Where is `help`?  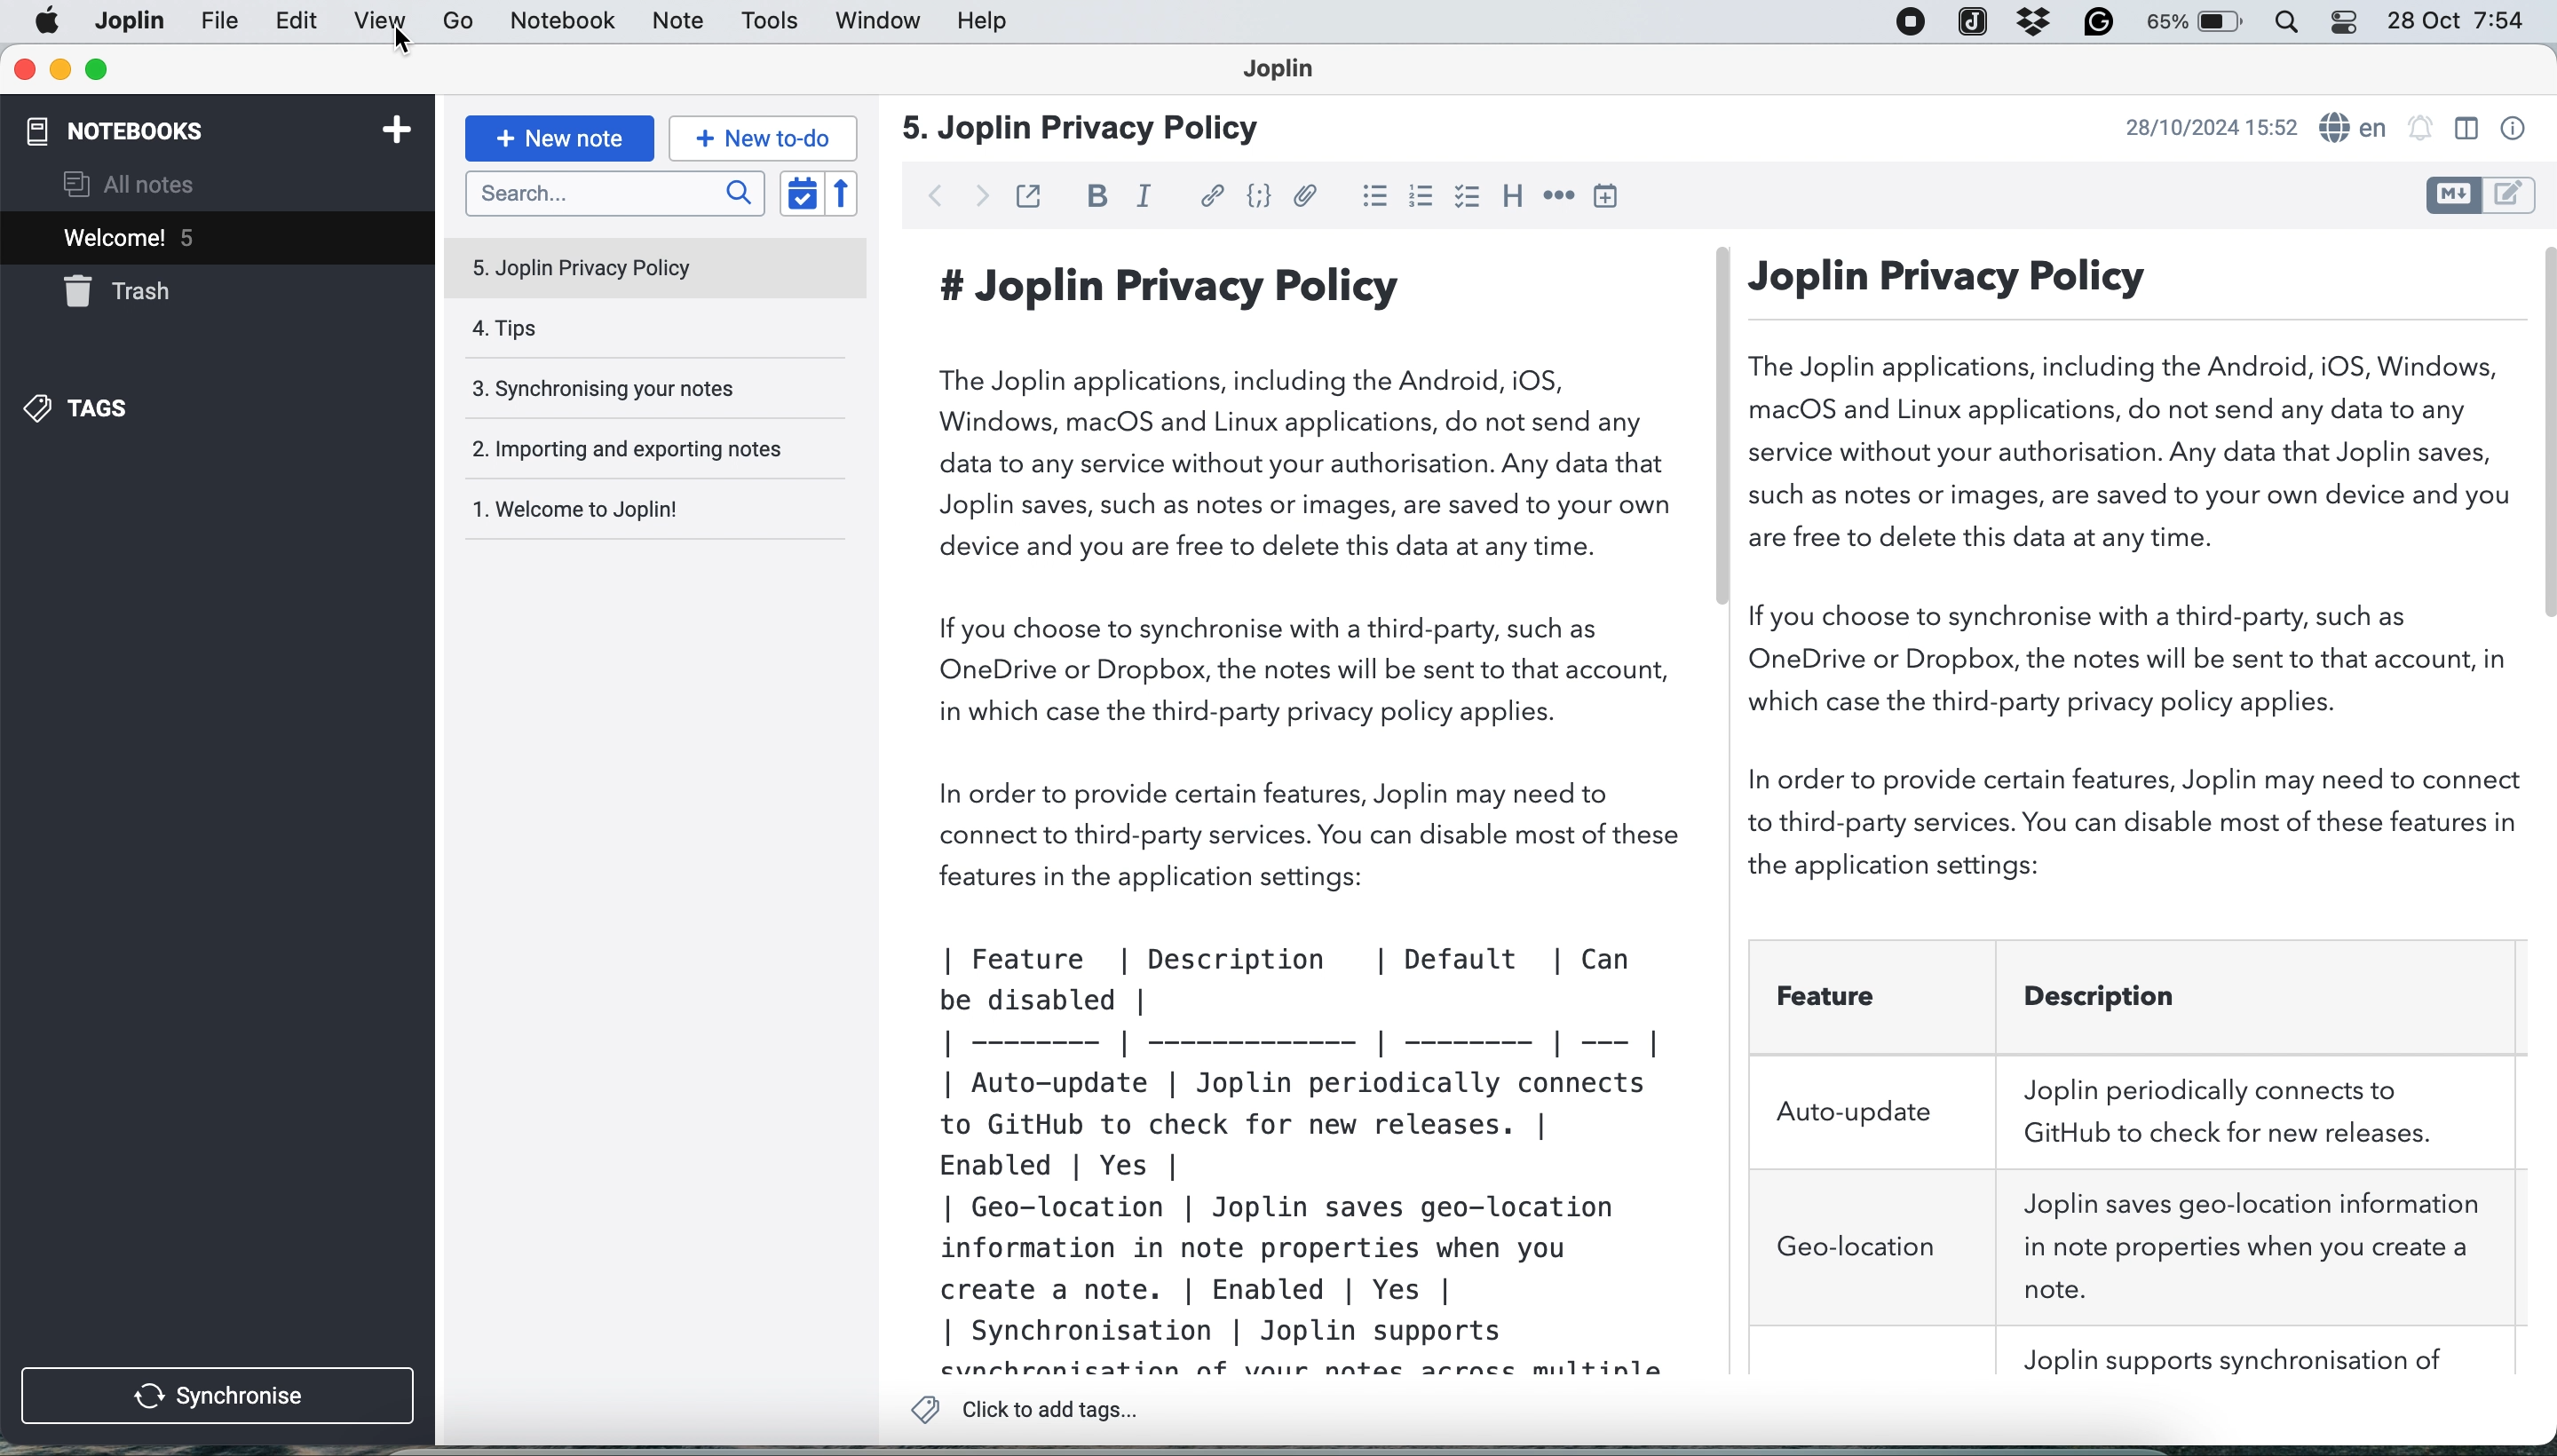 help is located at coordinates (986, 23).